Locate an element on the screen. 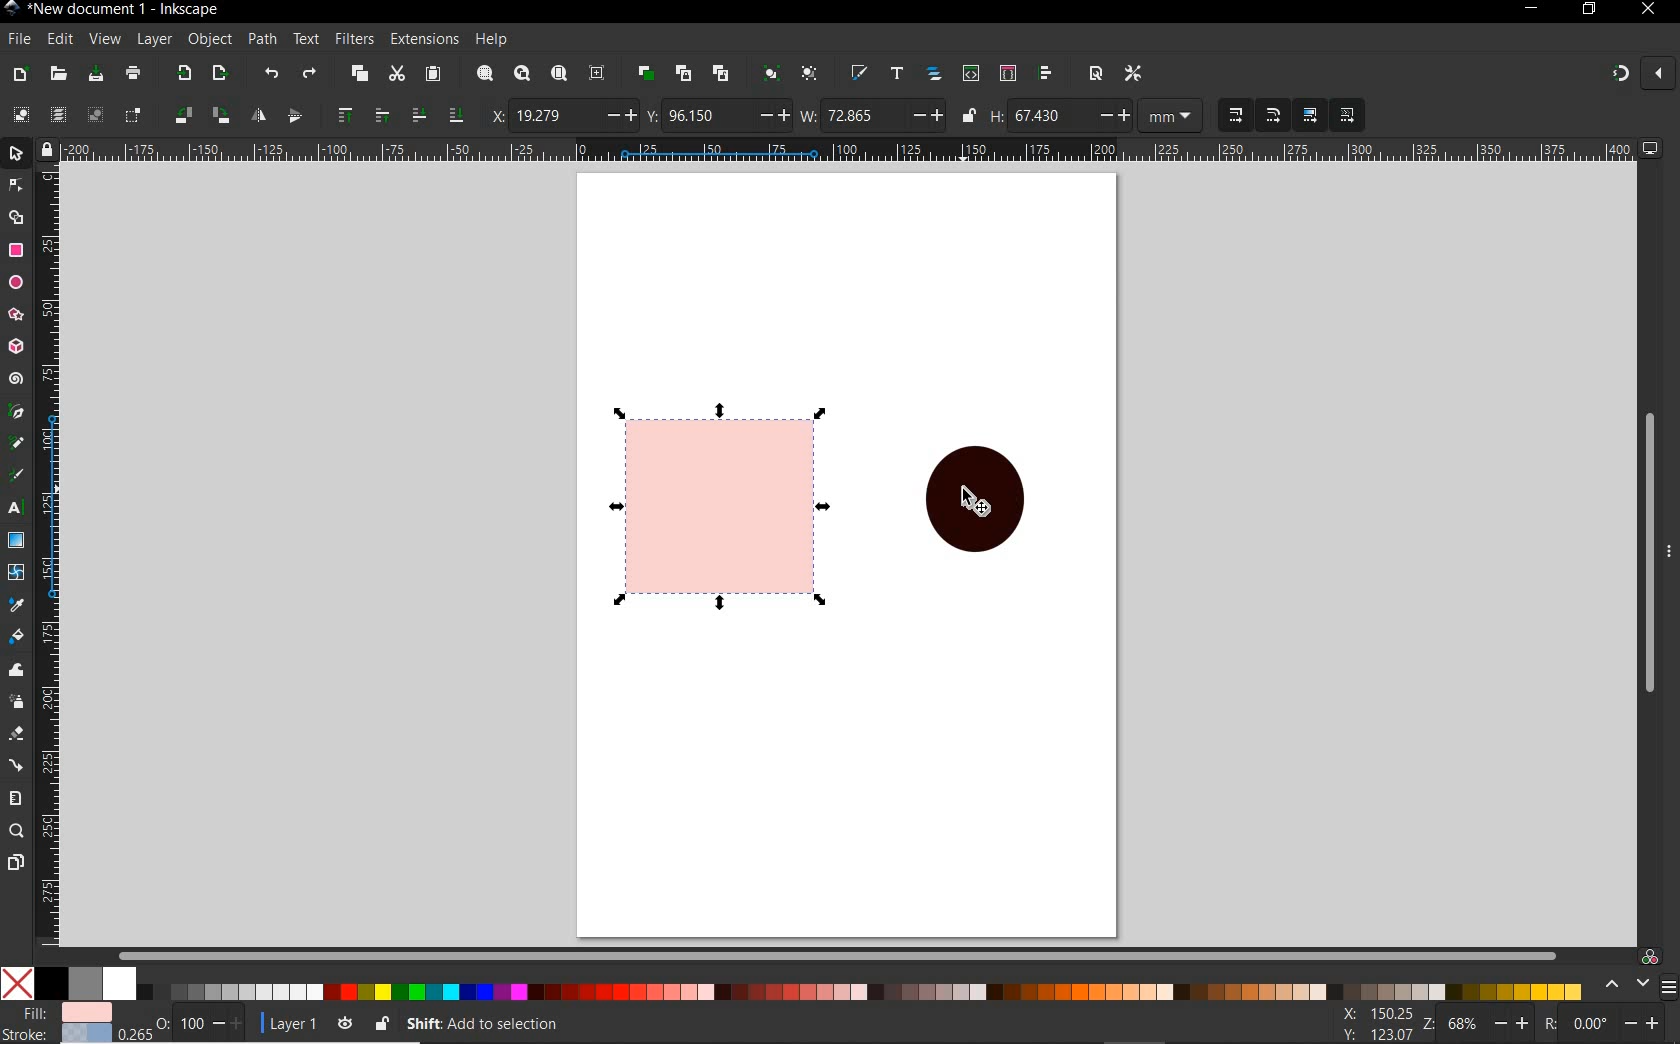 This screenshot has width=1680, height=1044. tweak tool is located at coordinates (15, 672).